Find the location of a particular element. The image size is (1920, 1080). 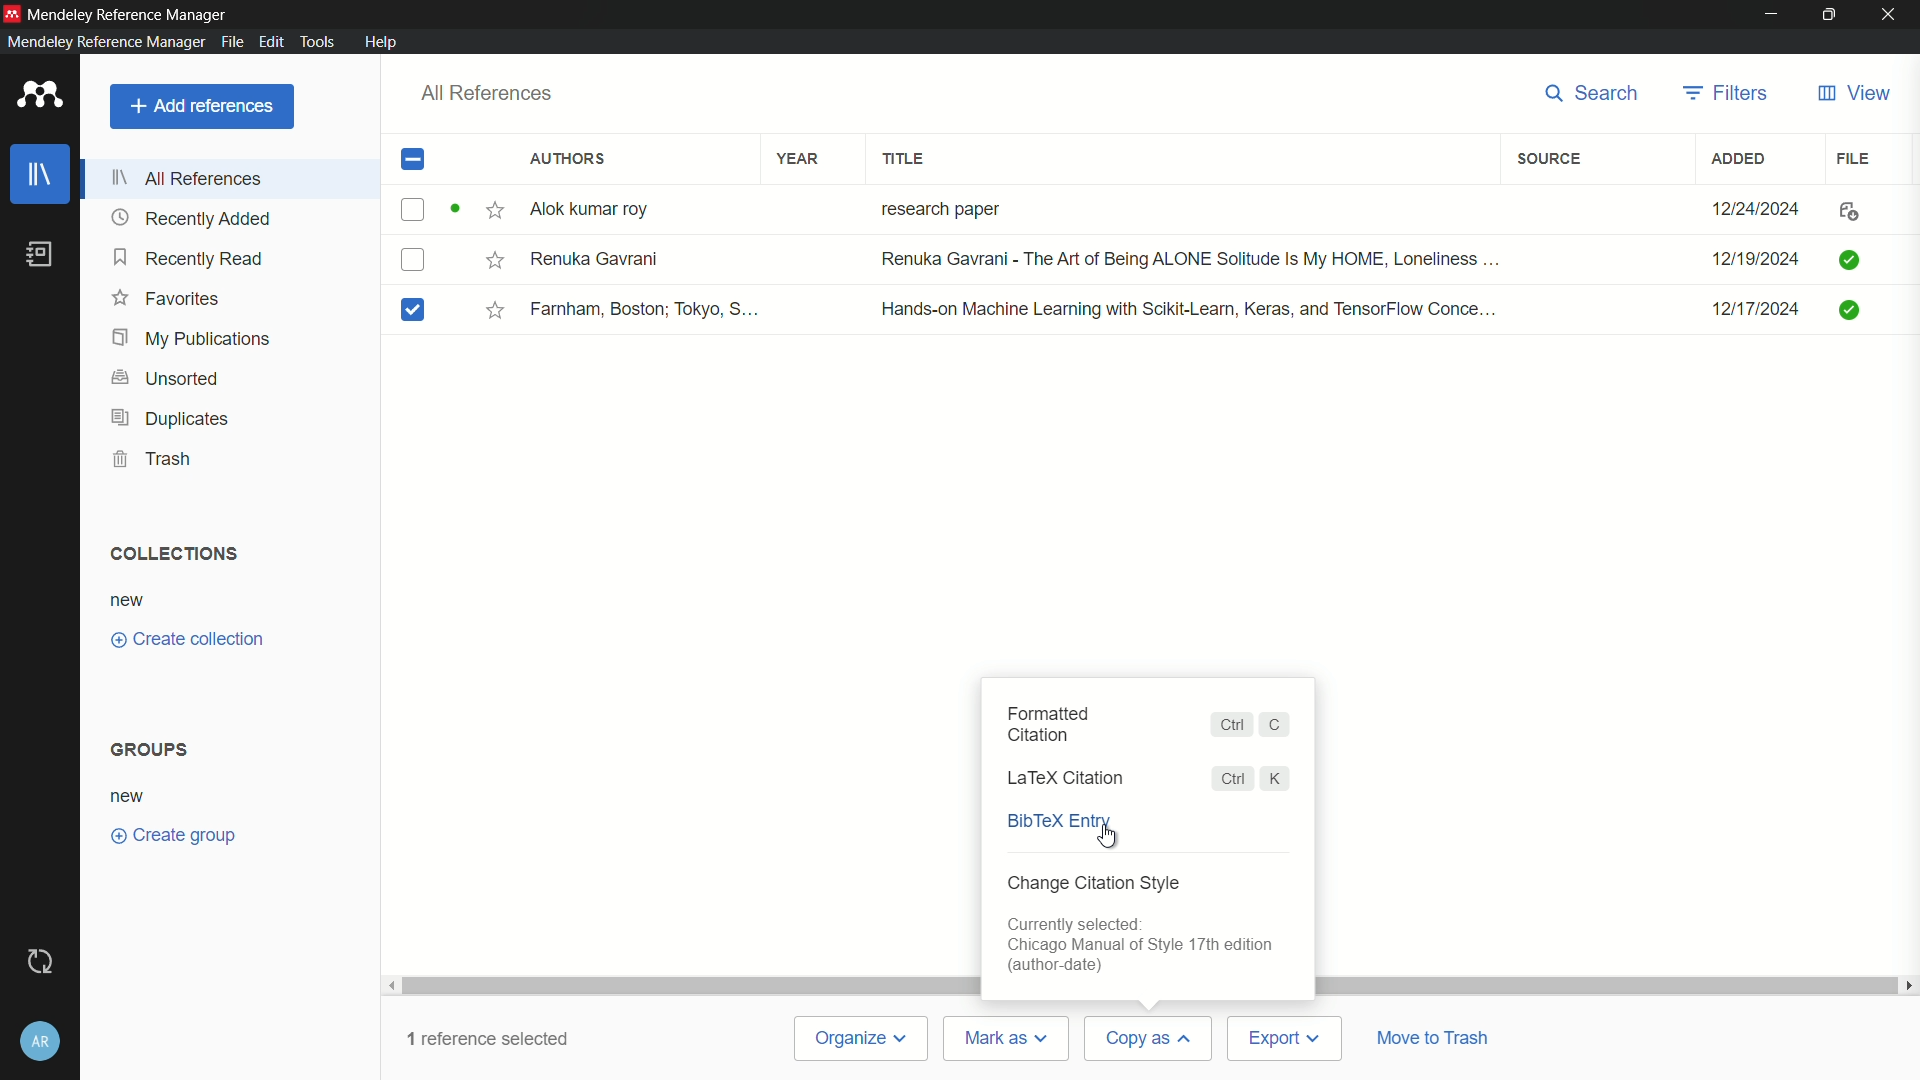

Mendeley Reference Manager is located at coordinates (134, 12).